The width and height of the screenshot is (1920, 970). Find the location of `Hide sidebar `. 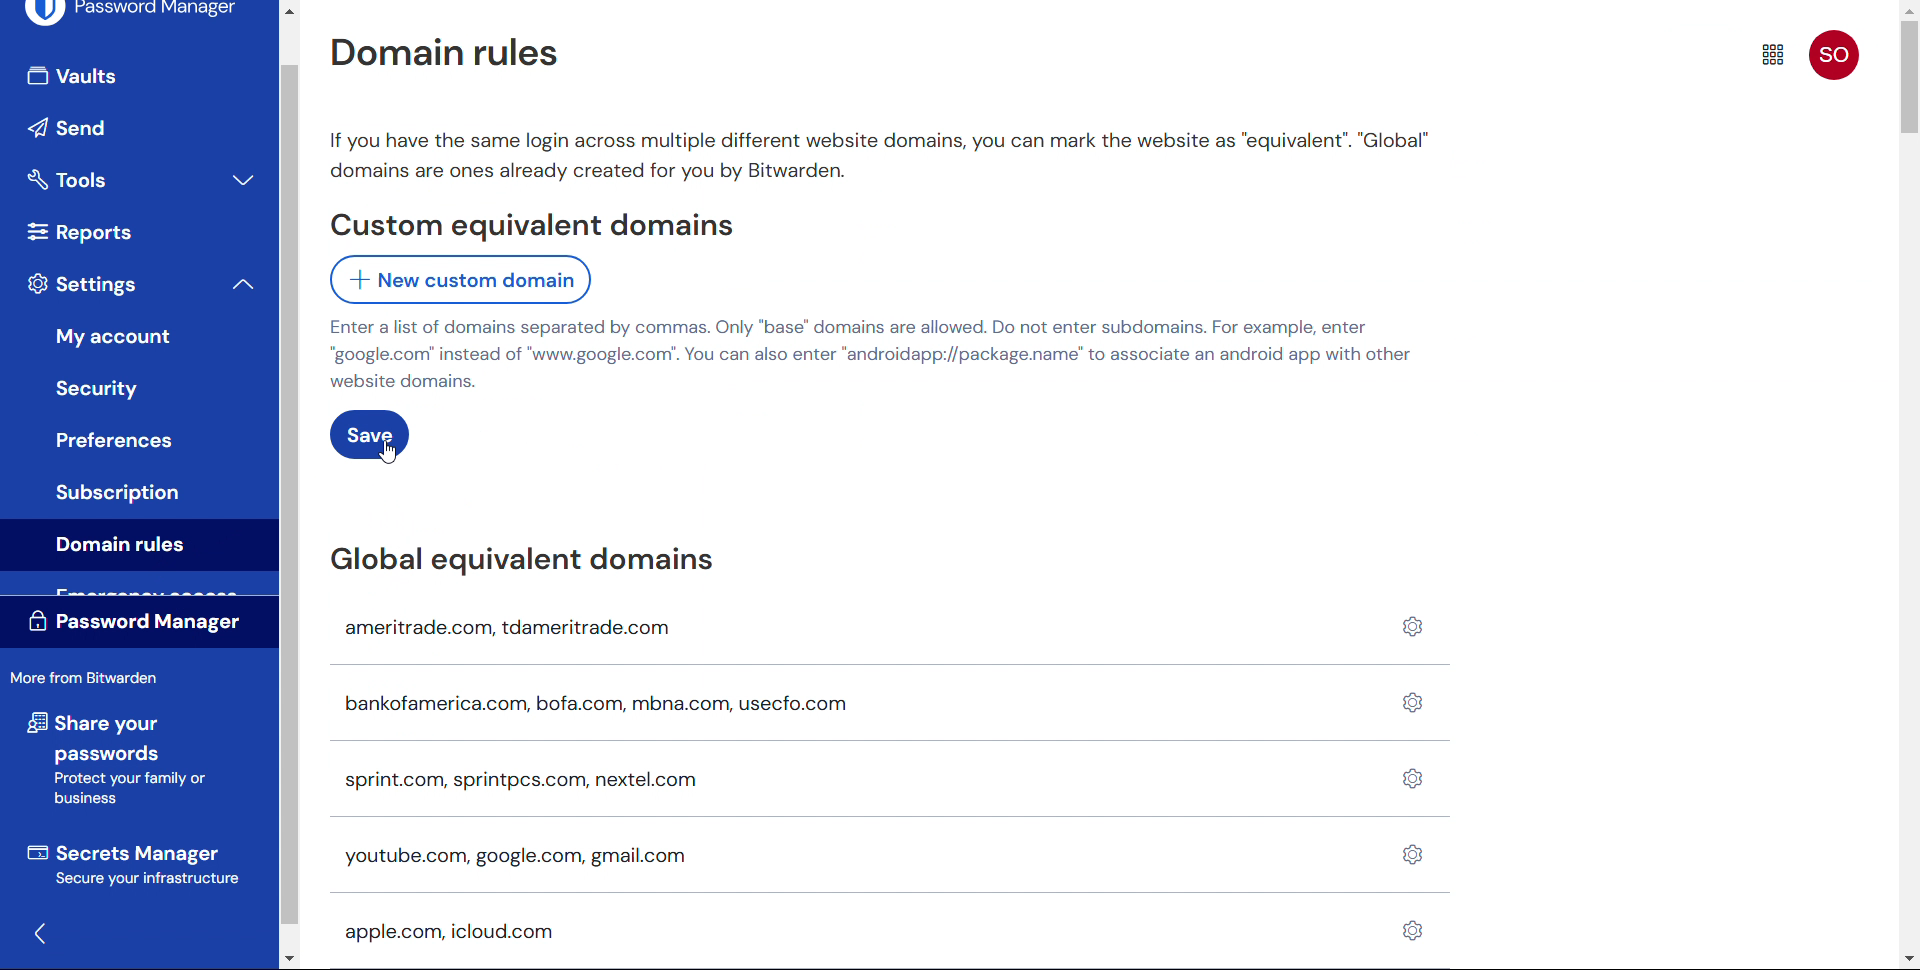

Hide sidebar  is located at coordinates (41, 935).